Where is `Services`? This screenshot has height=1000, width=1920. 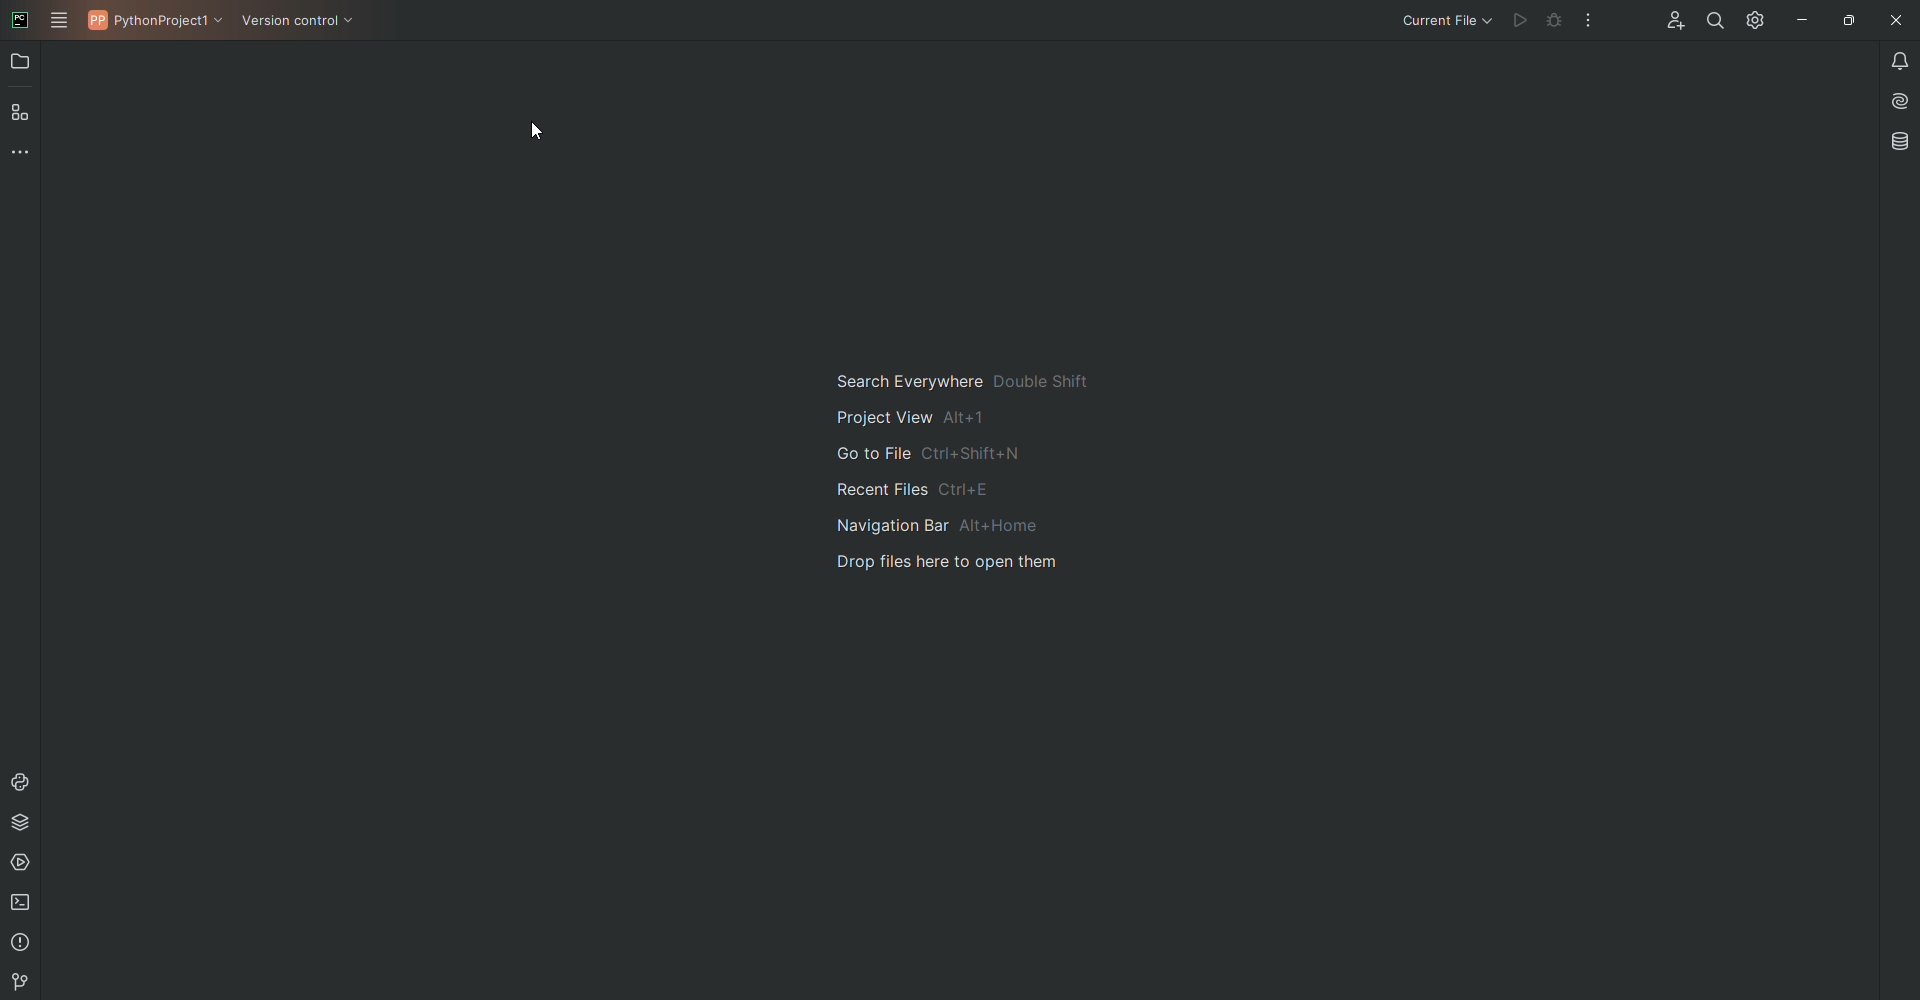 Services is located at coordinates (24, 867).